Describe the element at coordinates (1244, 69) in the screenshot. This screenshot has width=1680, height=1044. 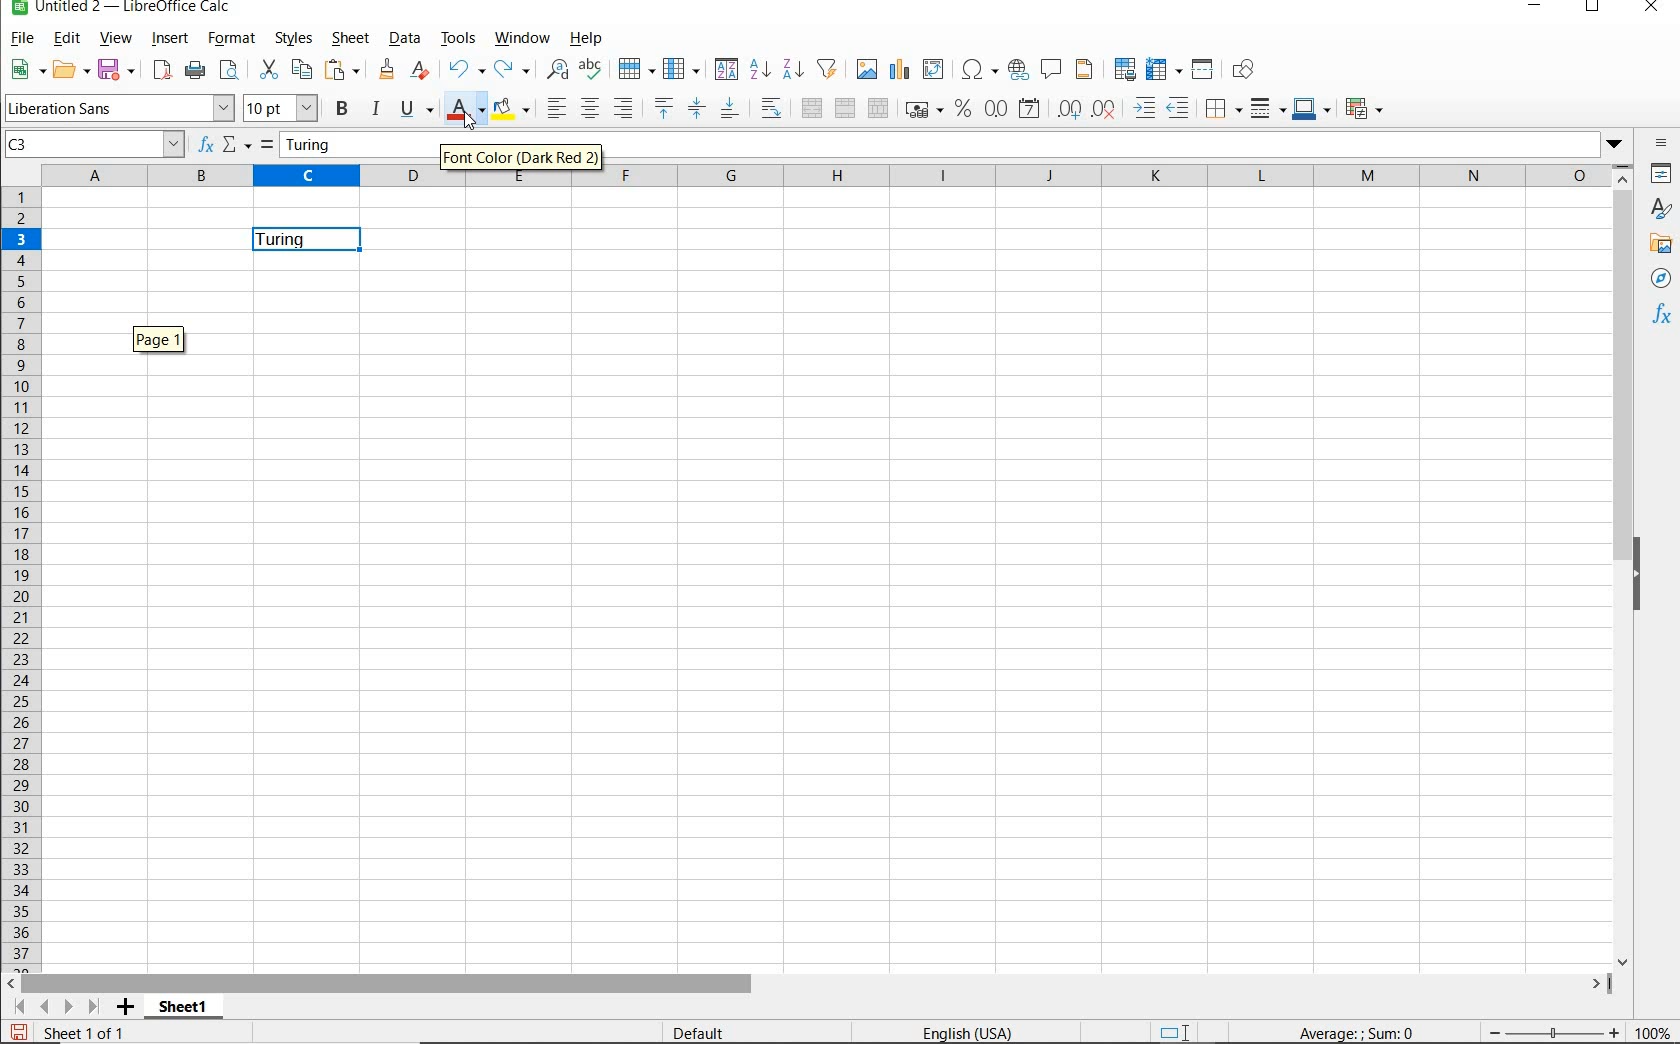
I see `SHOW DRAW FUNCTIONS` at that location.